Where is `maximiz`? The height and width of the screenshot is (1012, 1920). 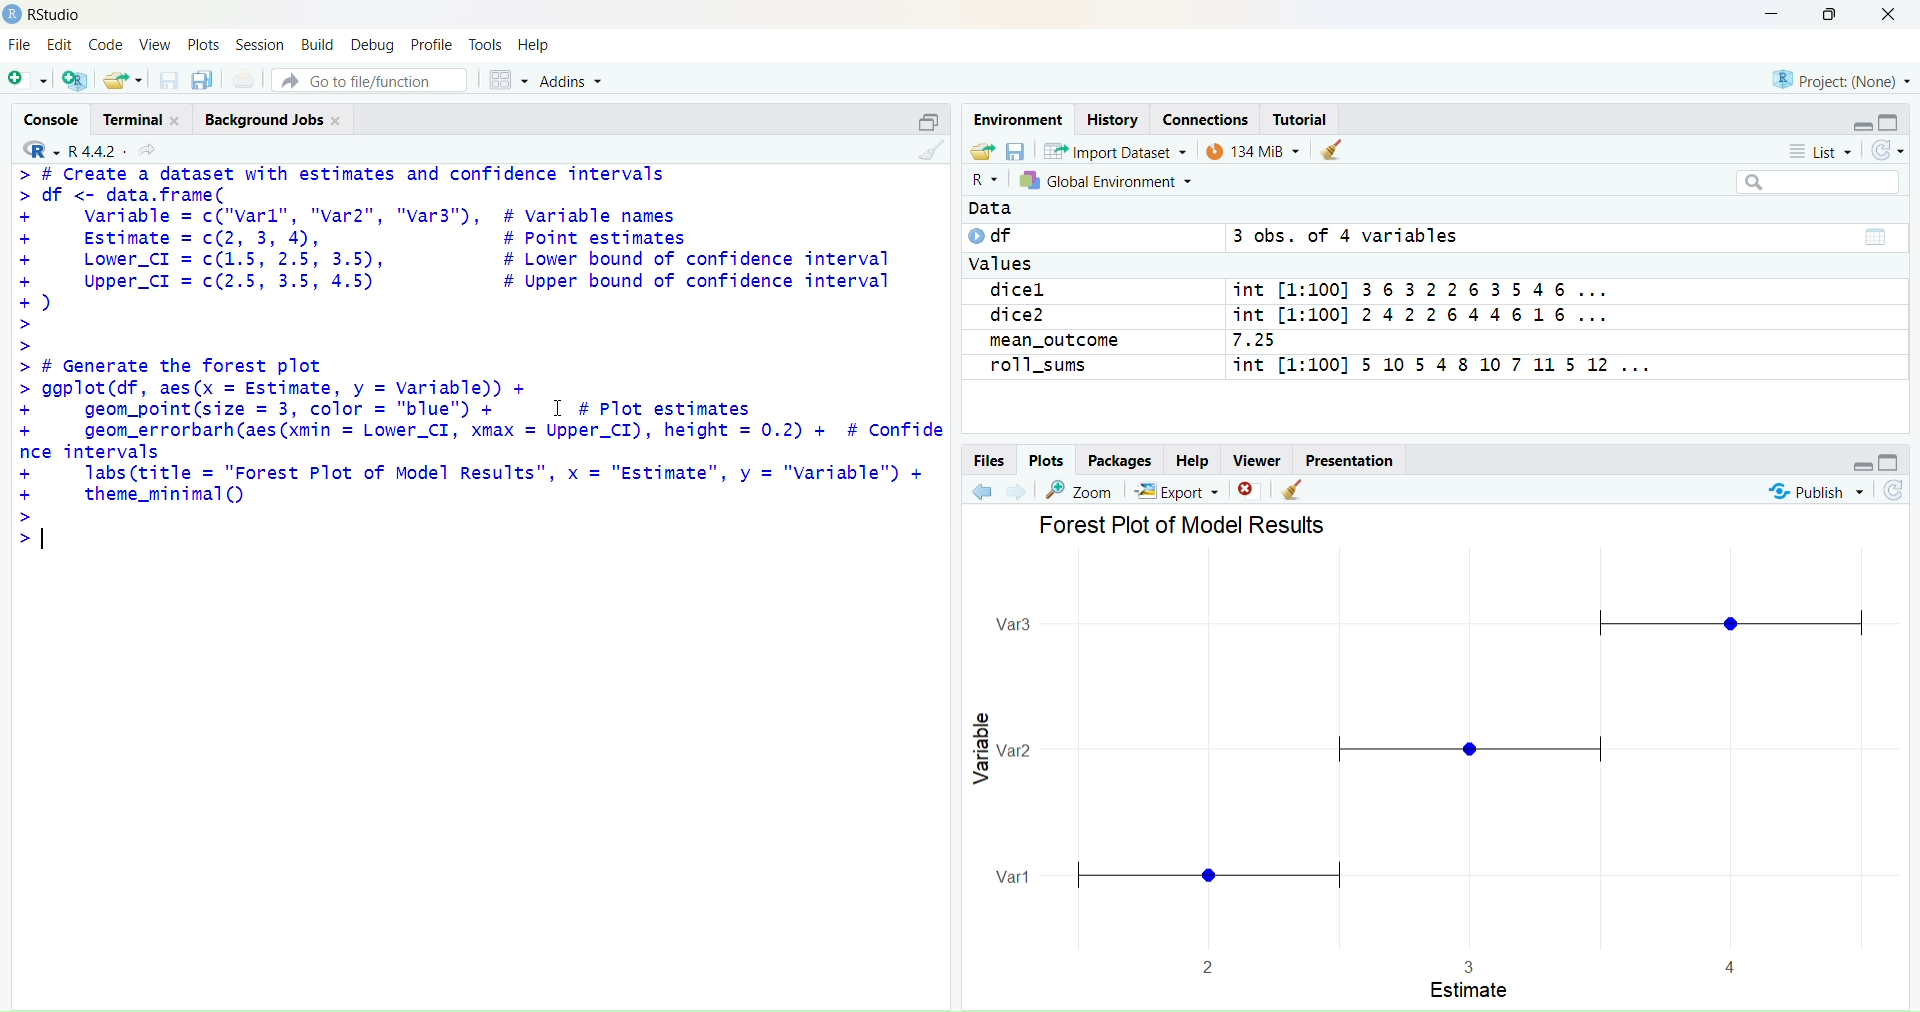
maximiz is located at coordinates (1828, 15).